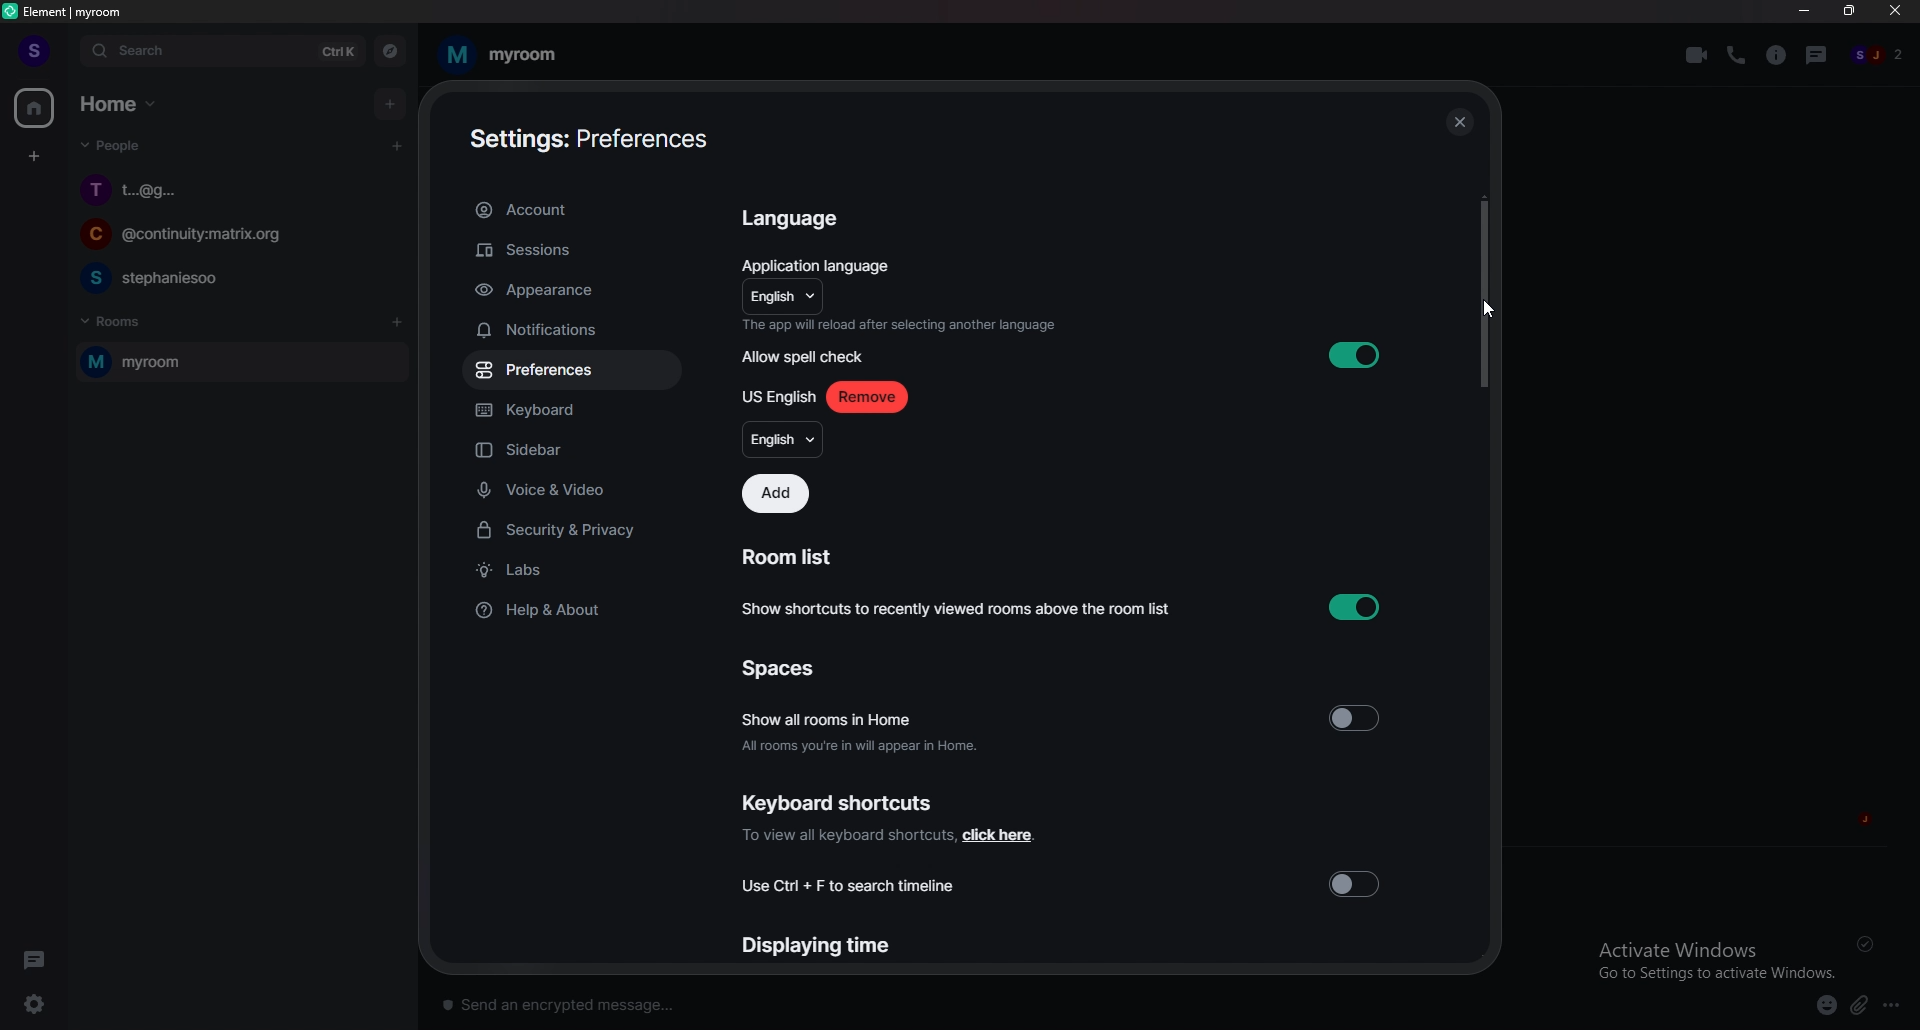 The width and height of the screenshot is (1920, 1030). I want to click on appearance, so click(572, 291).